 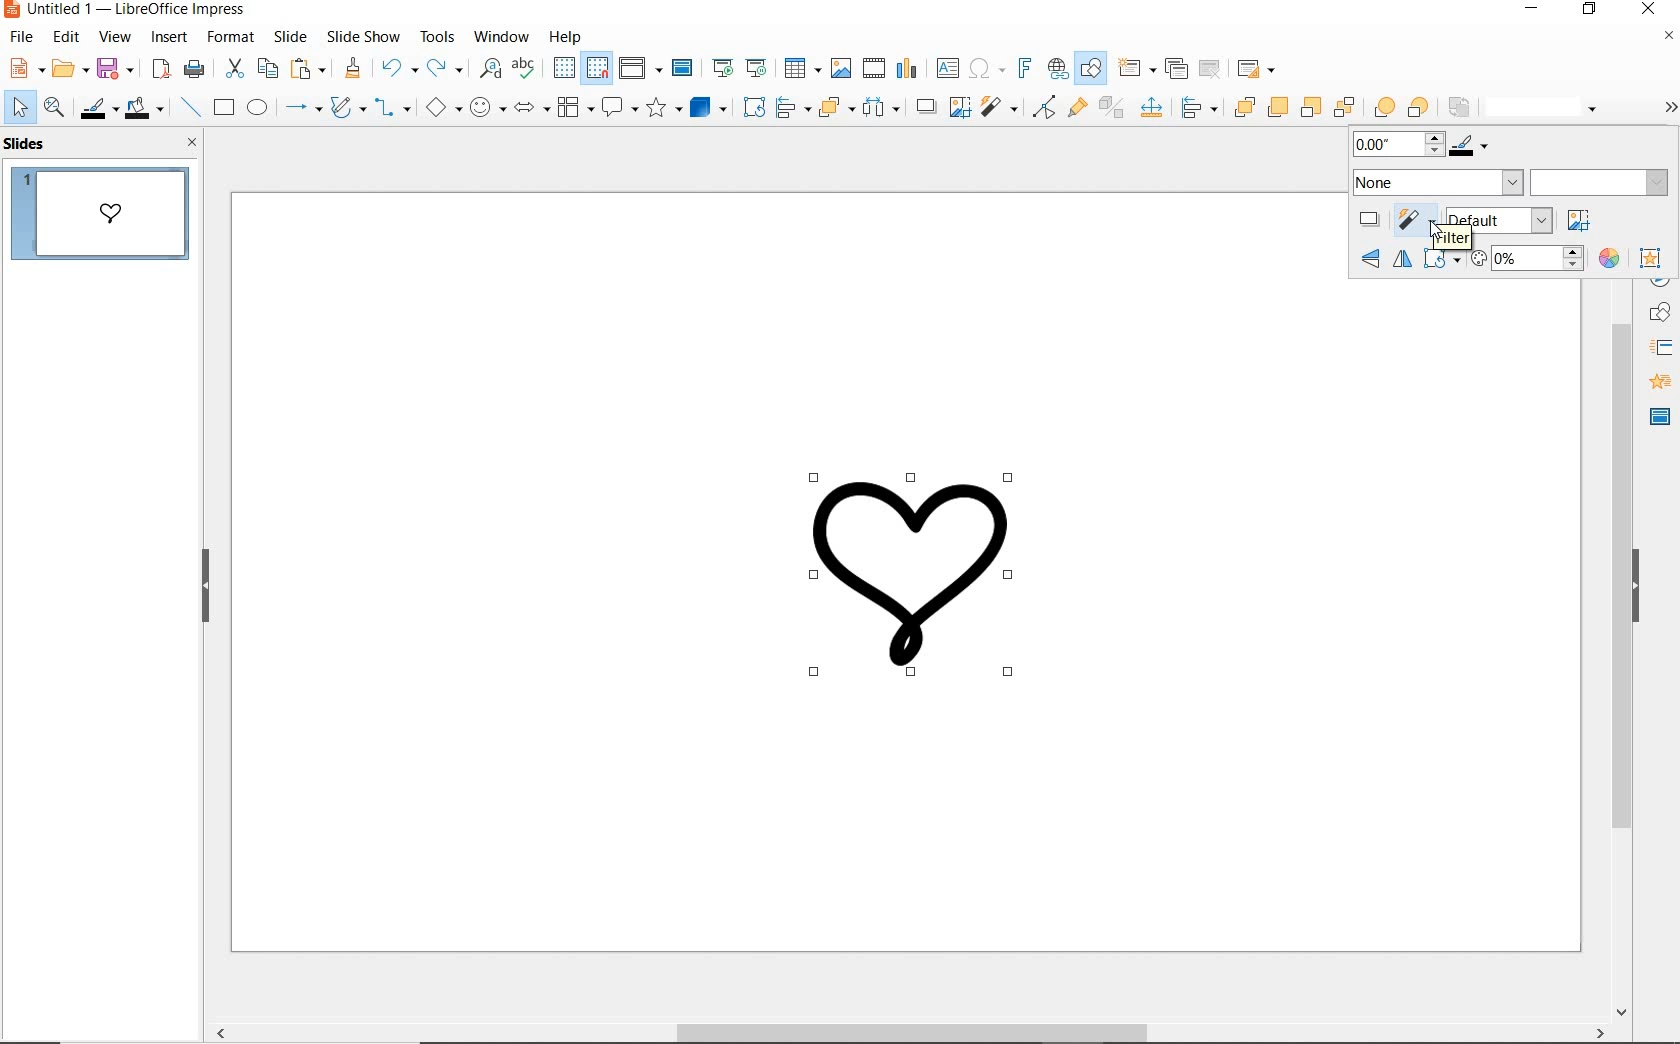 What do you see at coordinates (1309, 108) in the screenshot?
I see `send backward` at bounding box center [1309, 108].